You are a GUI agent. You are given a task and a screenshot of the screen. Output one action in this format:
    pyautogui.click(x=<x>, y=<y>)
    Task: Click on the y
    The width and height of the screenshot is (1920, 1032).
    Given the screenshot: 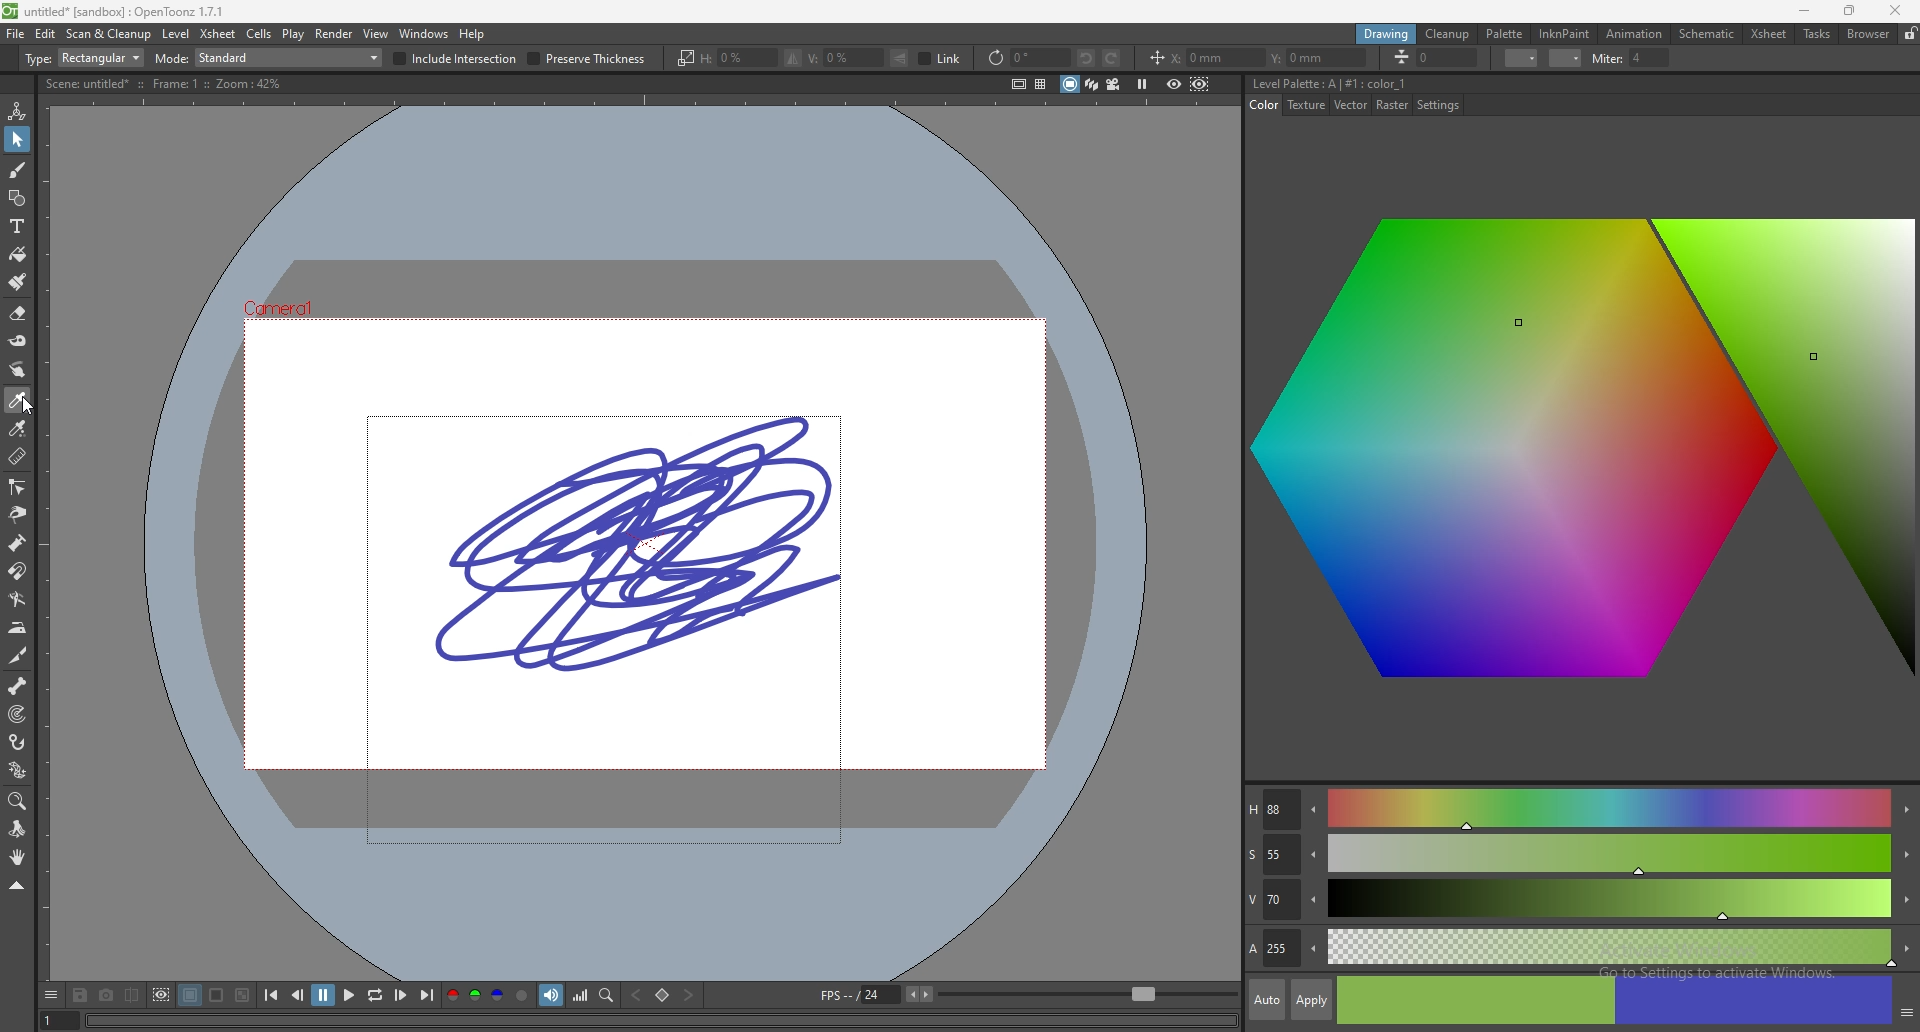 What is the action you would take?
    pyautogui.click(x=1319, y=58)
    